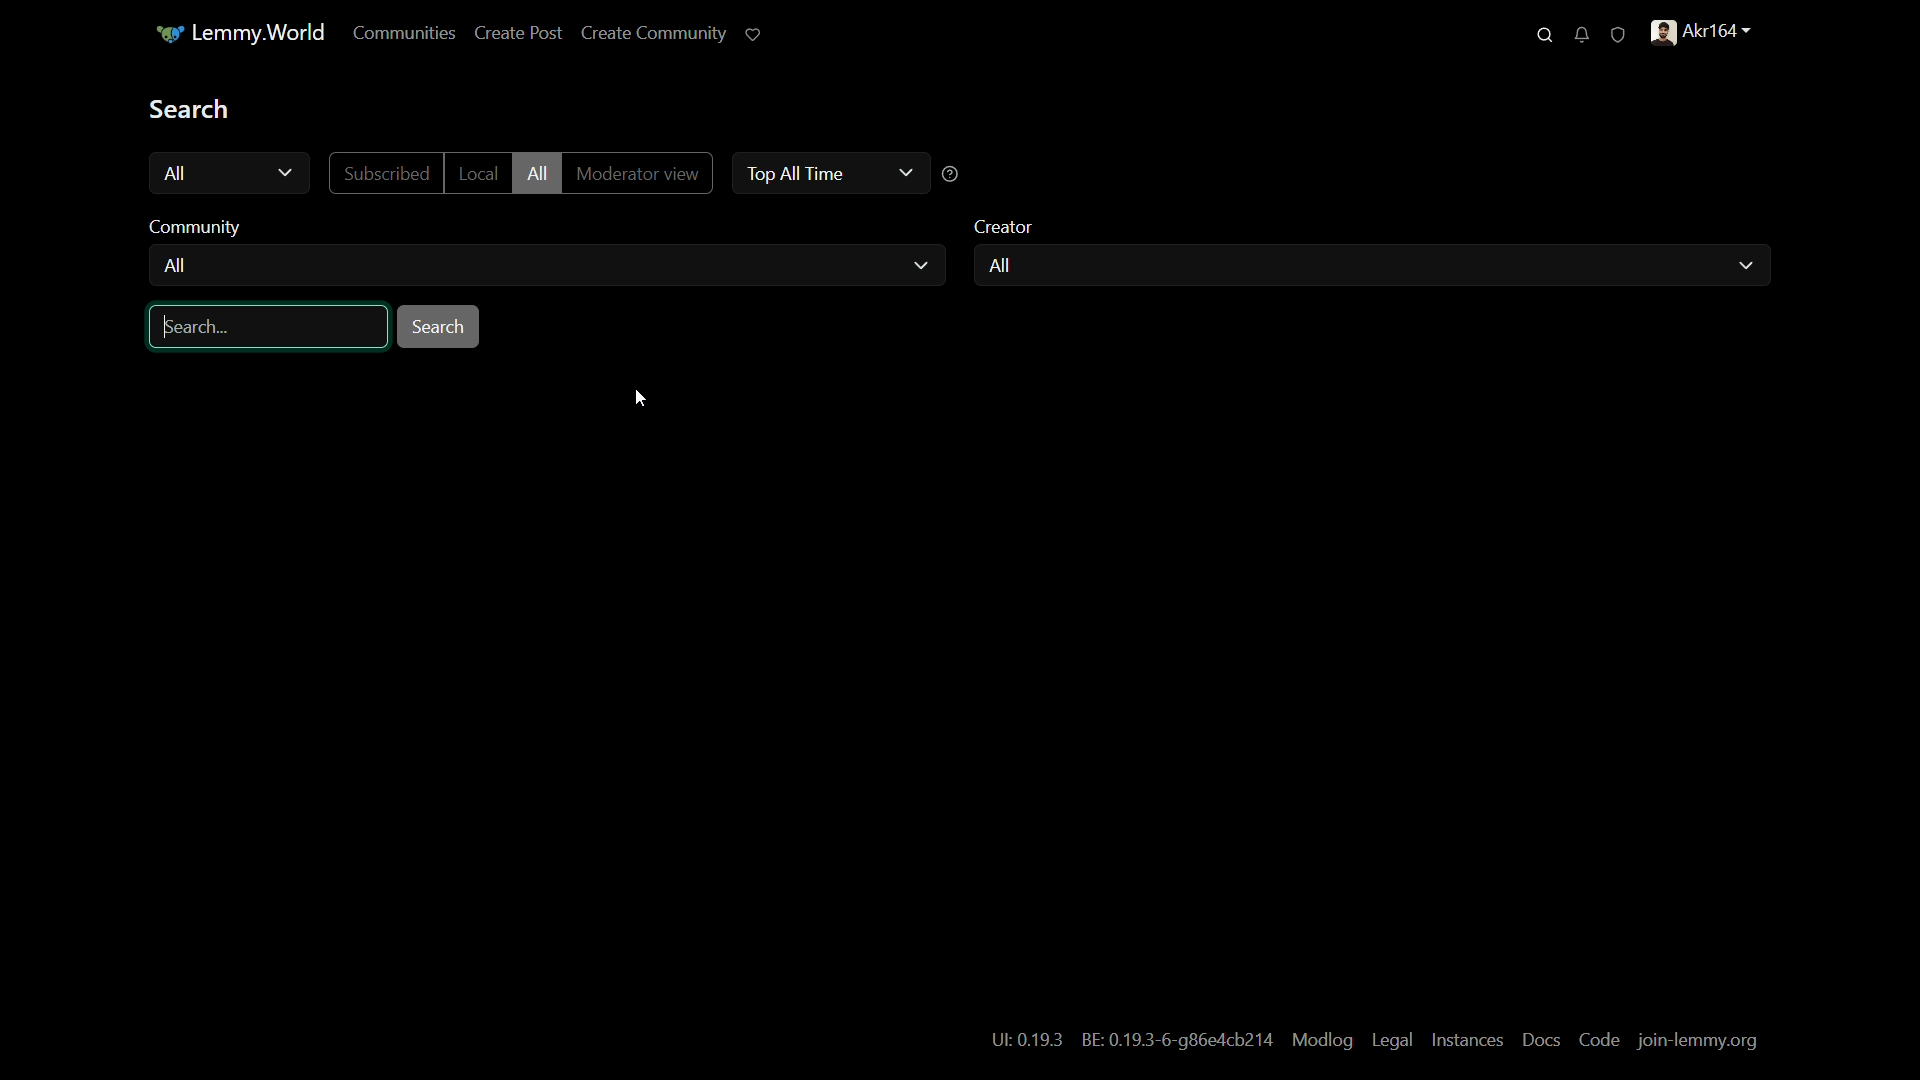 The width and height of the screenshot is (1920, 1080). What do you see at coordinates (654, 31) in the screenshot?
I see `Create Community` at bounding box center [654, 31].